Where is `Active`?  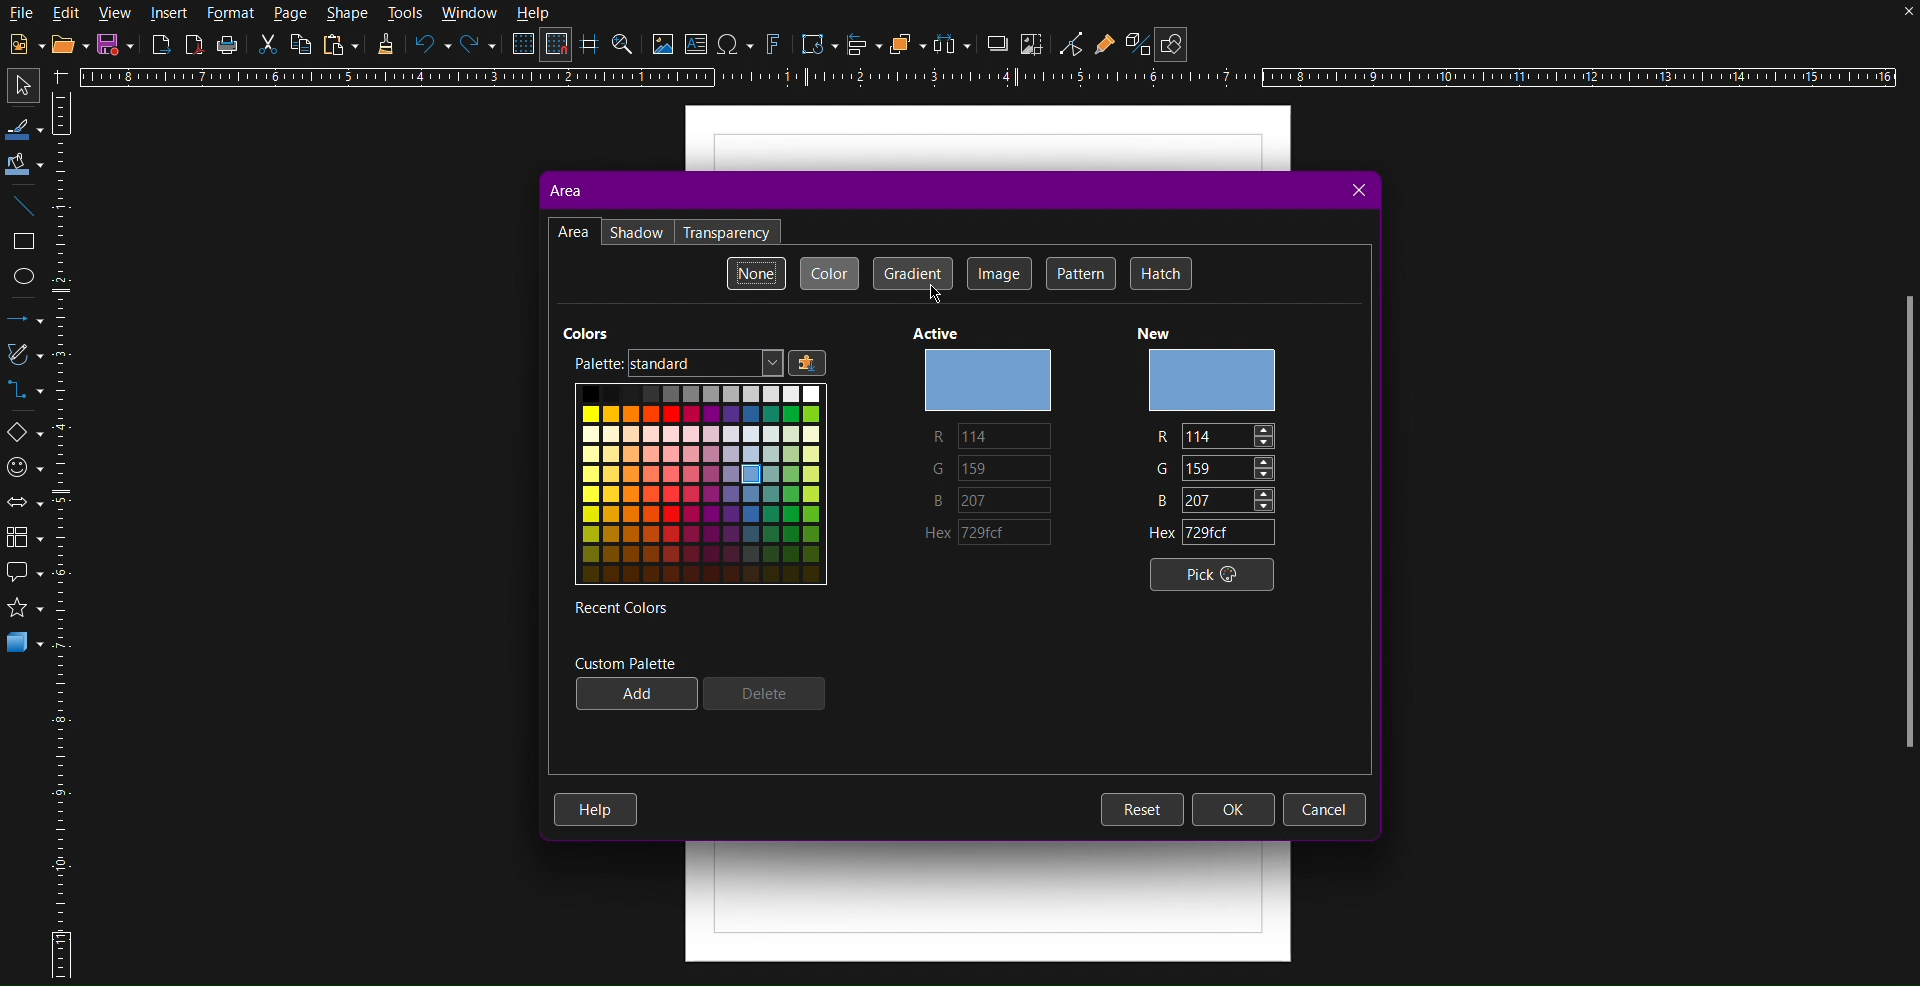 Active is located at coordinates (933, 334).